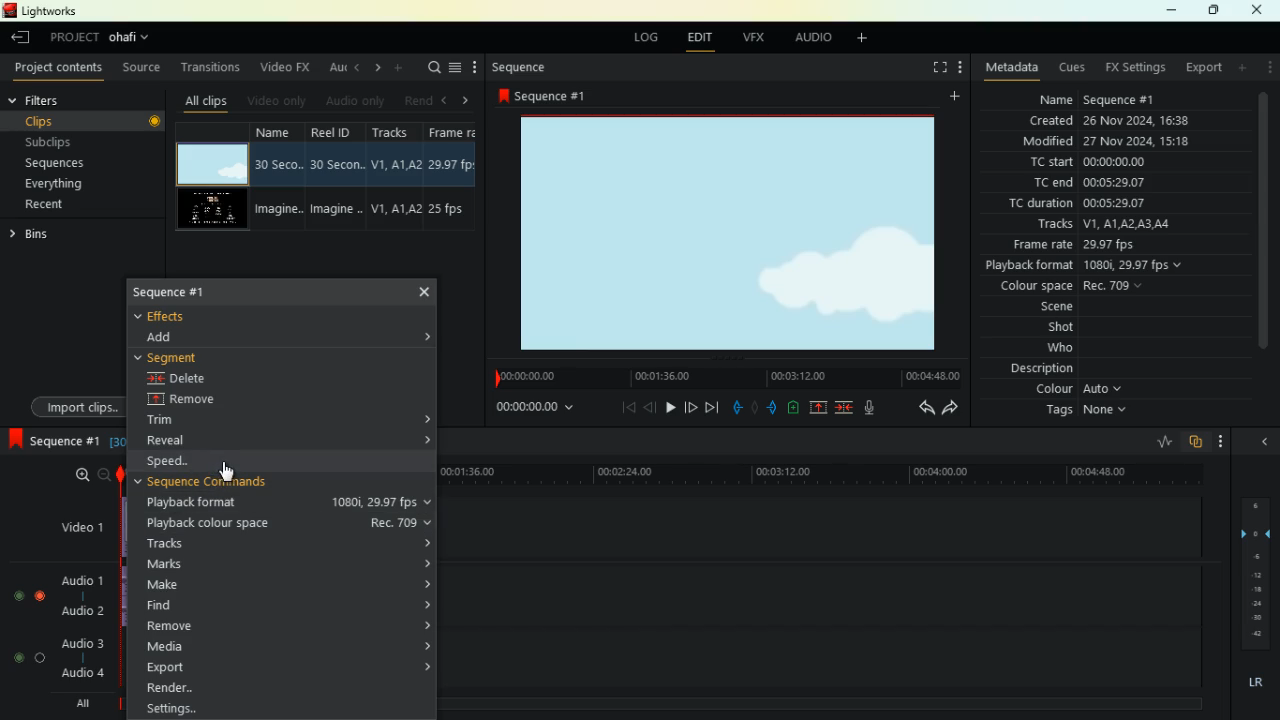 This screenshot has height=720, width=1280. Describe the element at coordinates (178, 316) in the screenshot. I see `effects` at that location.